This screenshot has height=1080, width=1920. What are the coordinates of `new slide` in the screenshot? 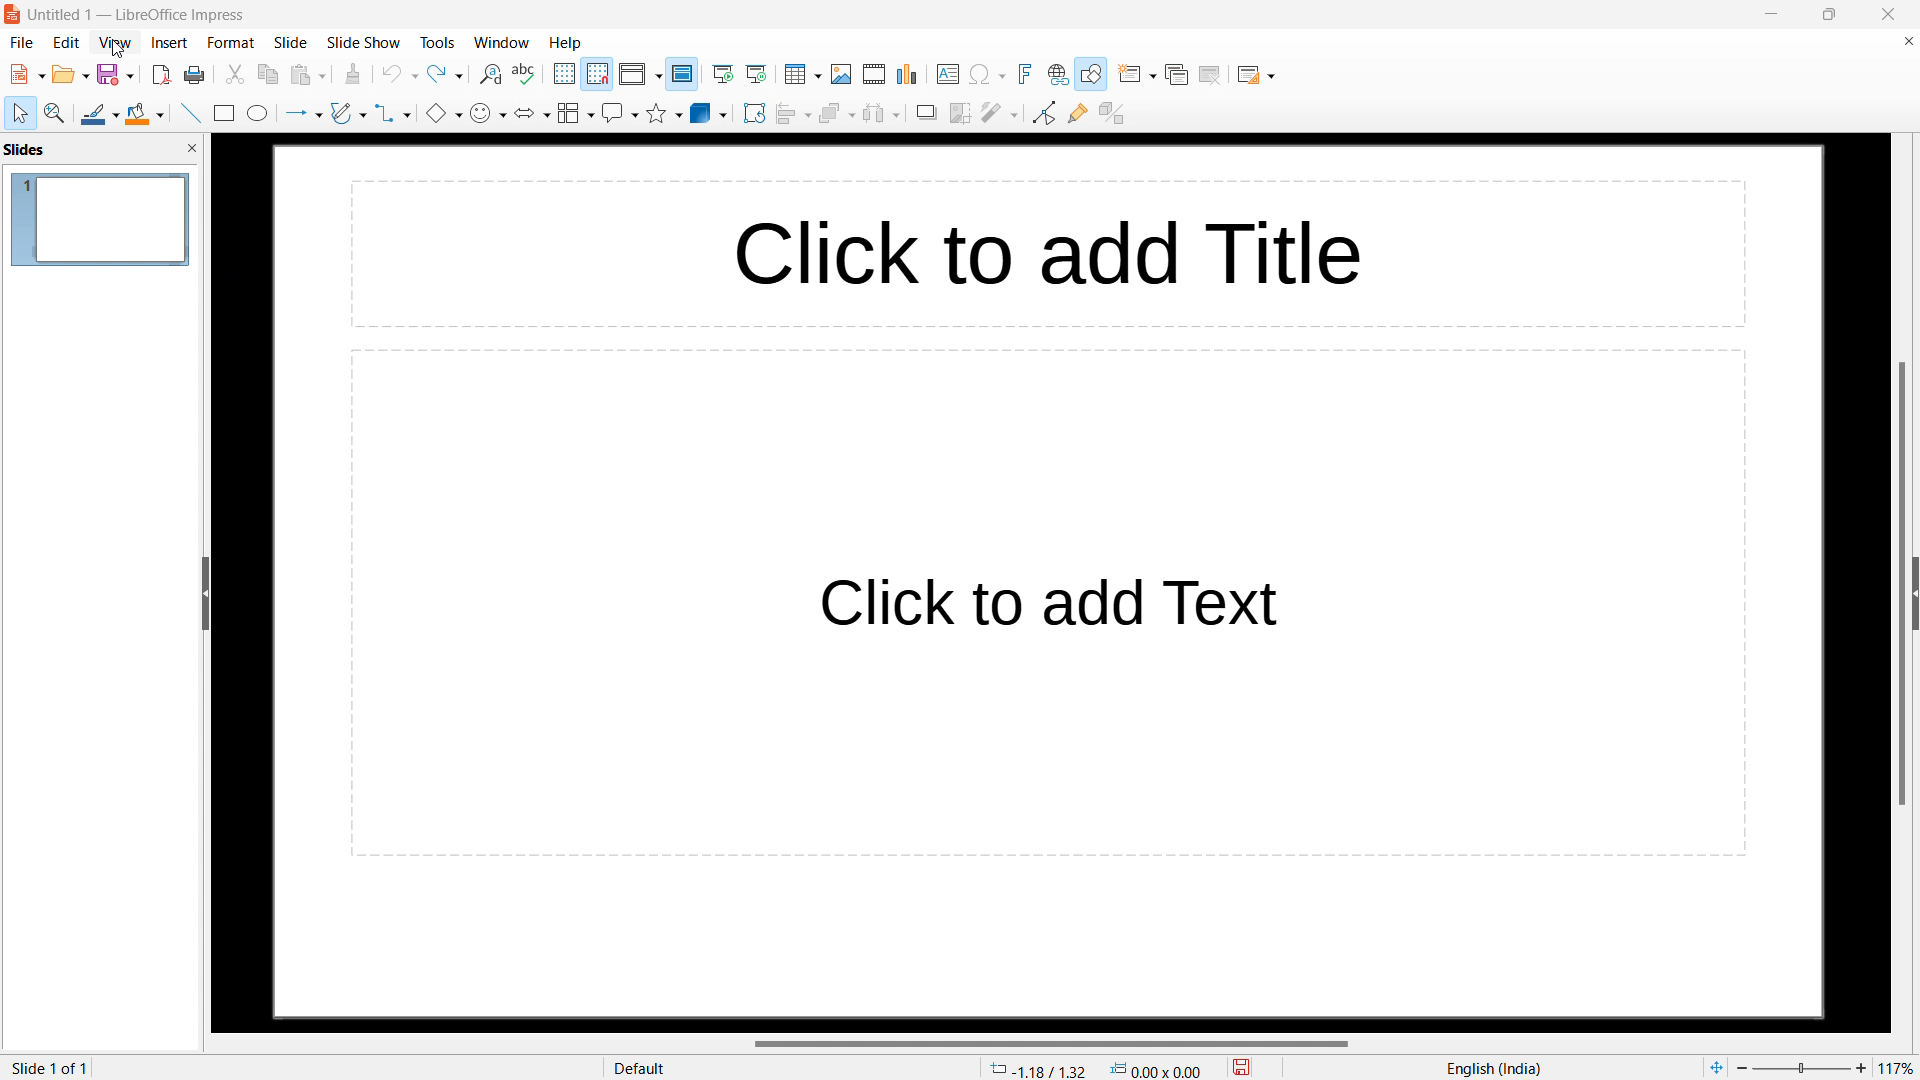 It's located at (1136, 74).